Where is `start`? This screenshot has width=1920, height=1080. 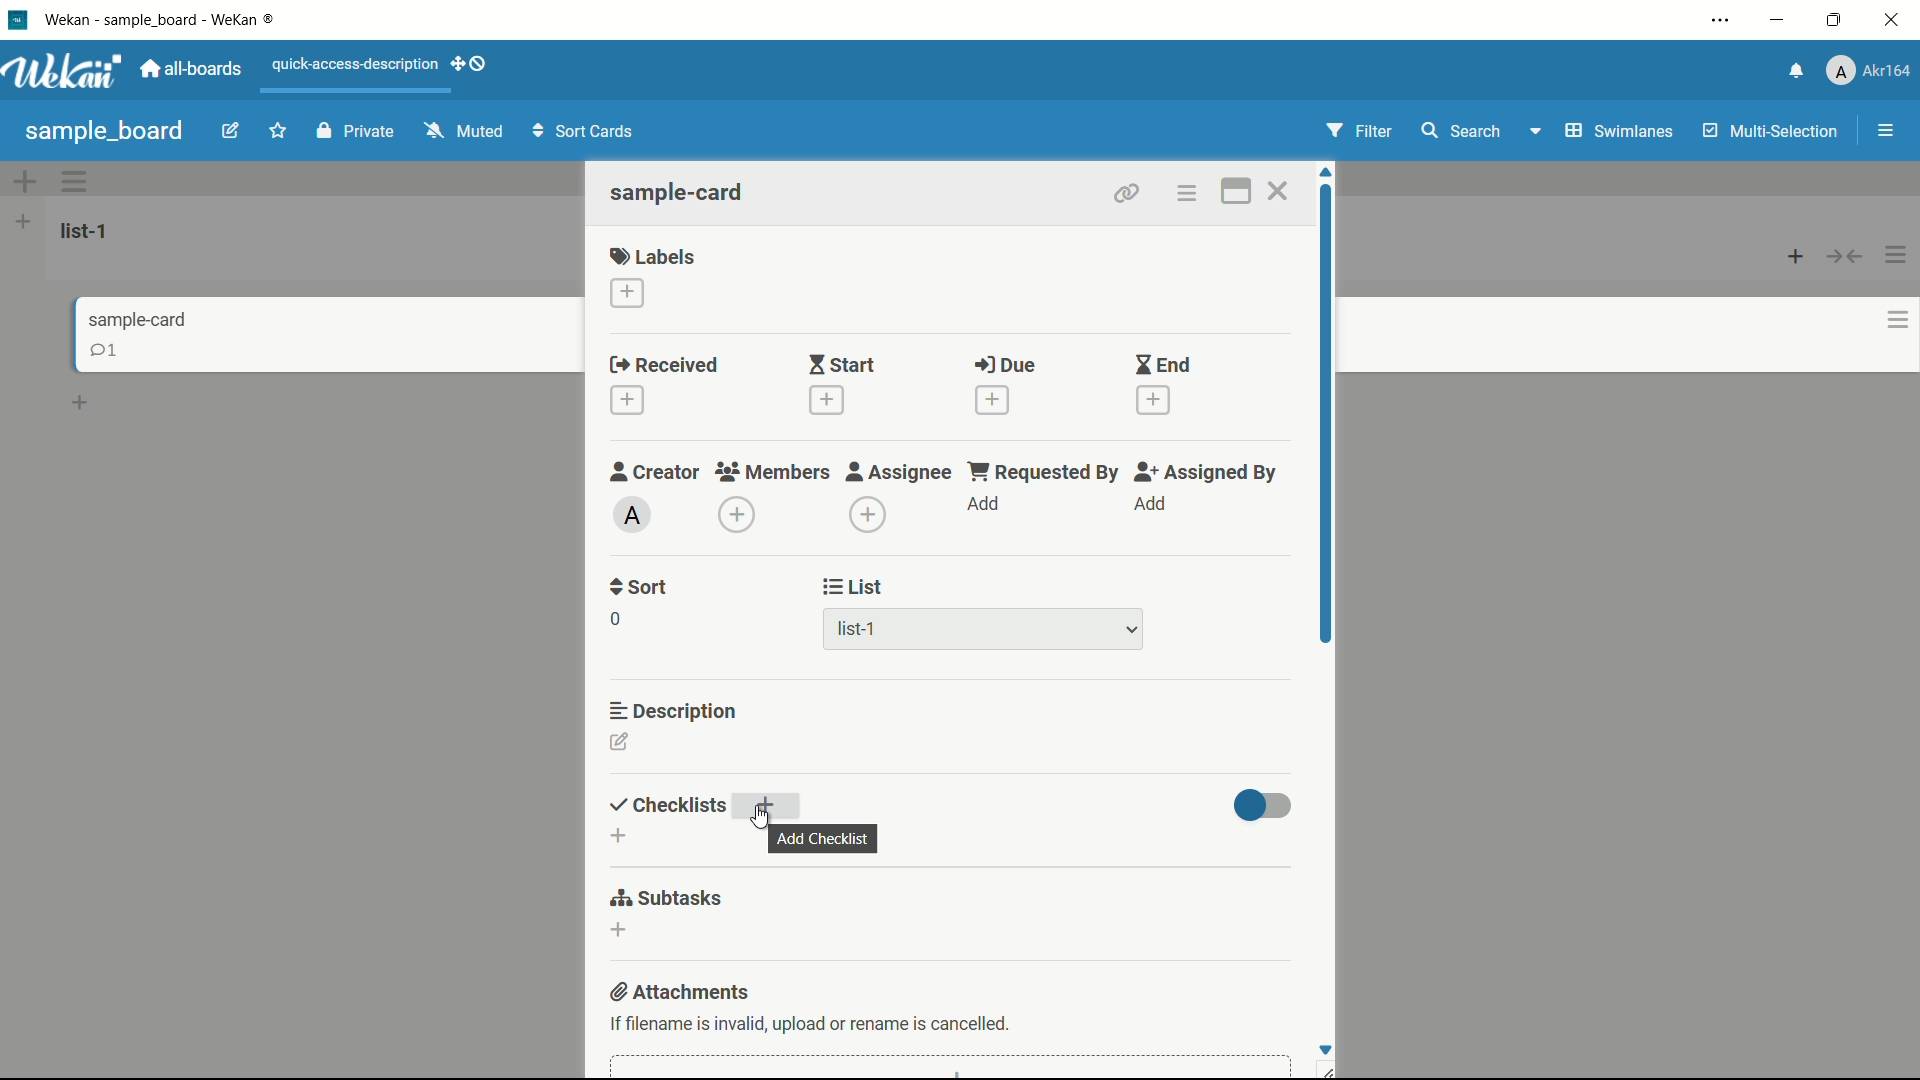
start is located at coordinates (844, 365).